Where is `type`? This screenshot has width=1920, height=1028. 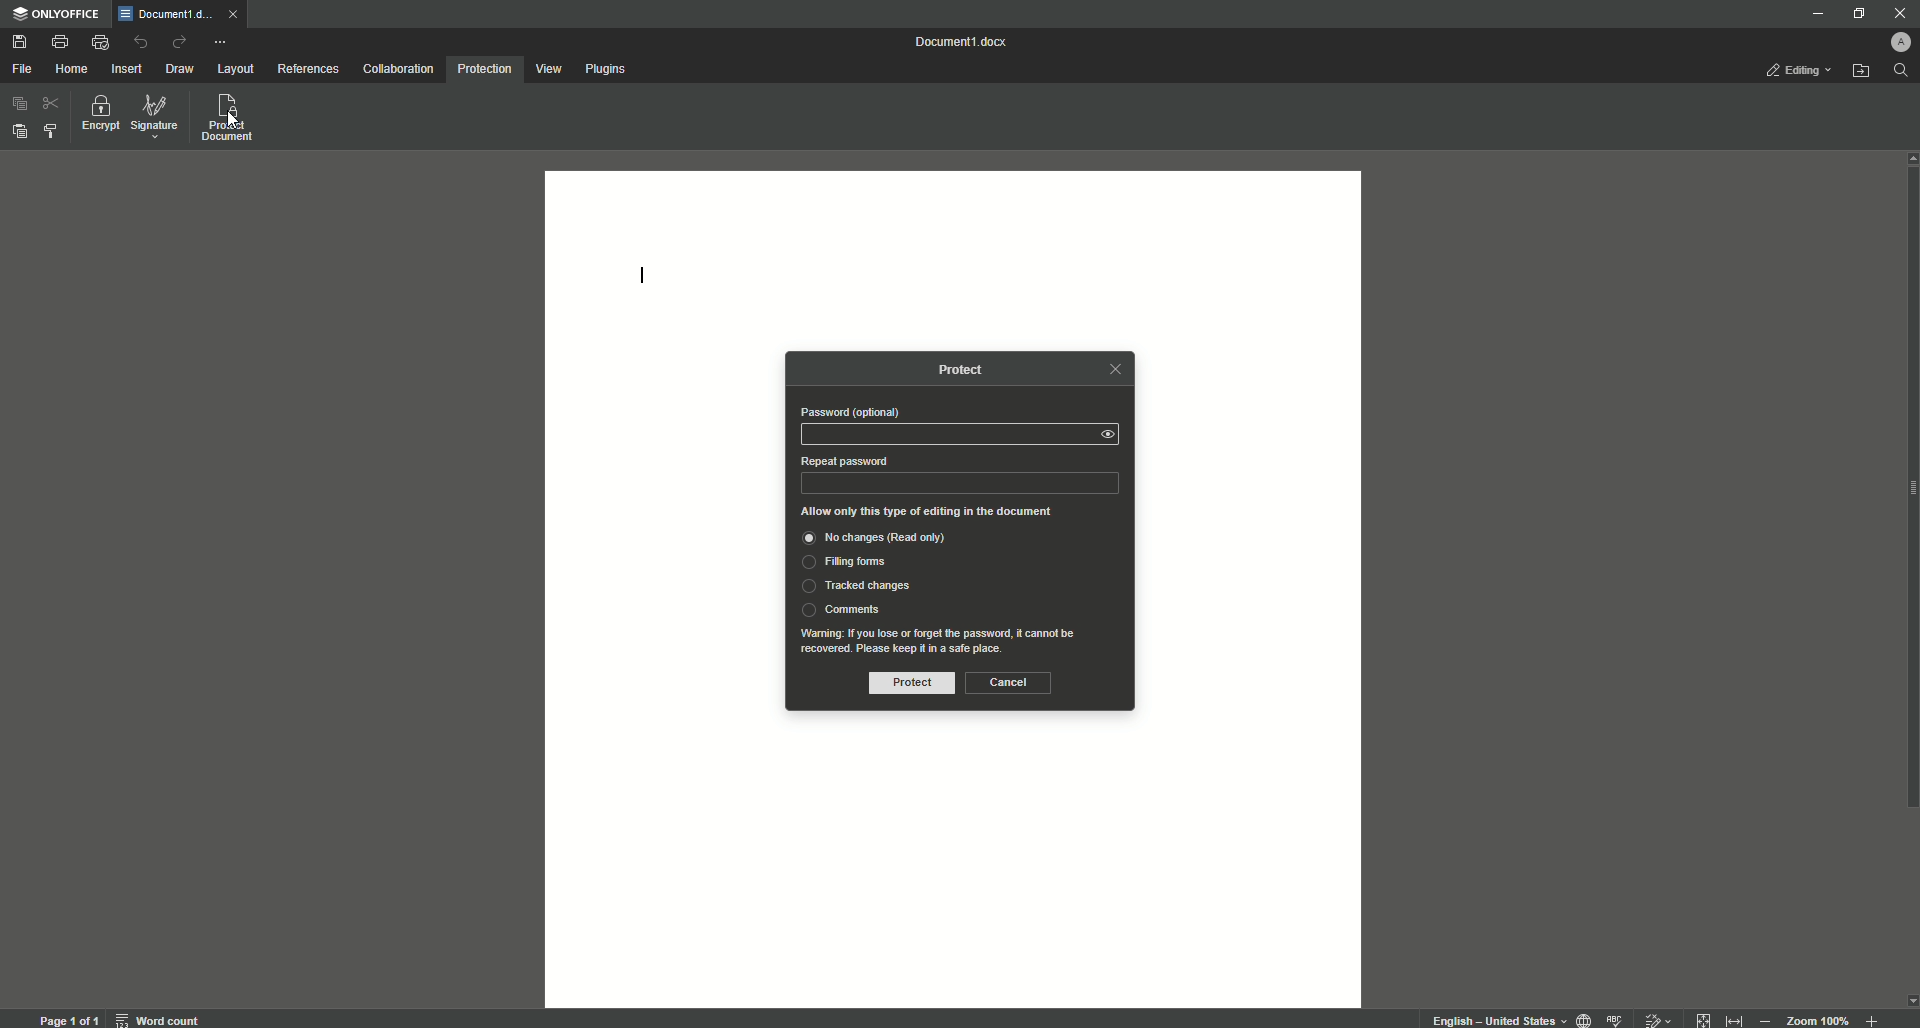 type is located at coordinates (943, 433).